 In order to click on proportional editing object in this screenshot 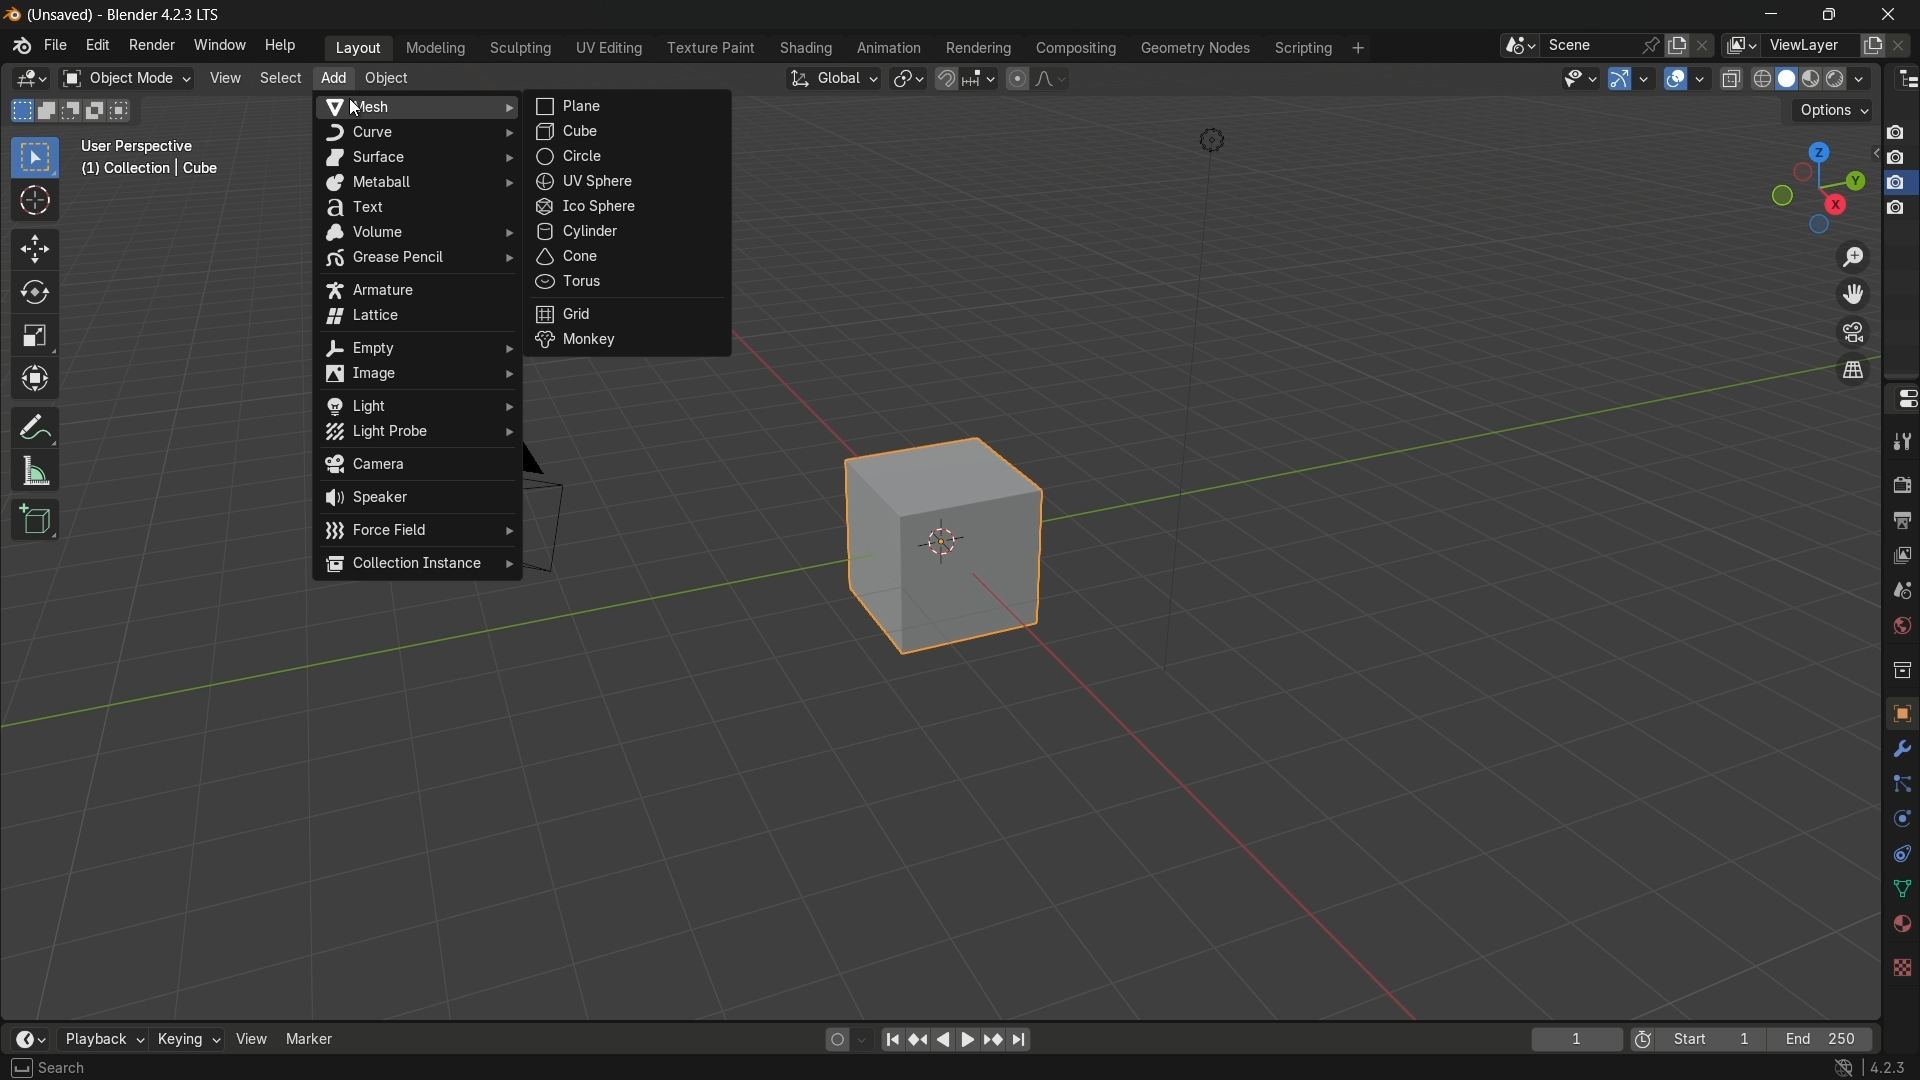, I will do `click(1016, 78)`.